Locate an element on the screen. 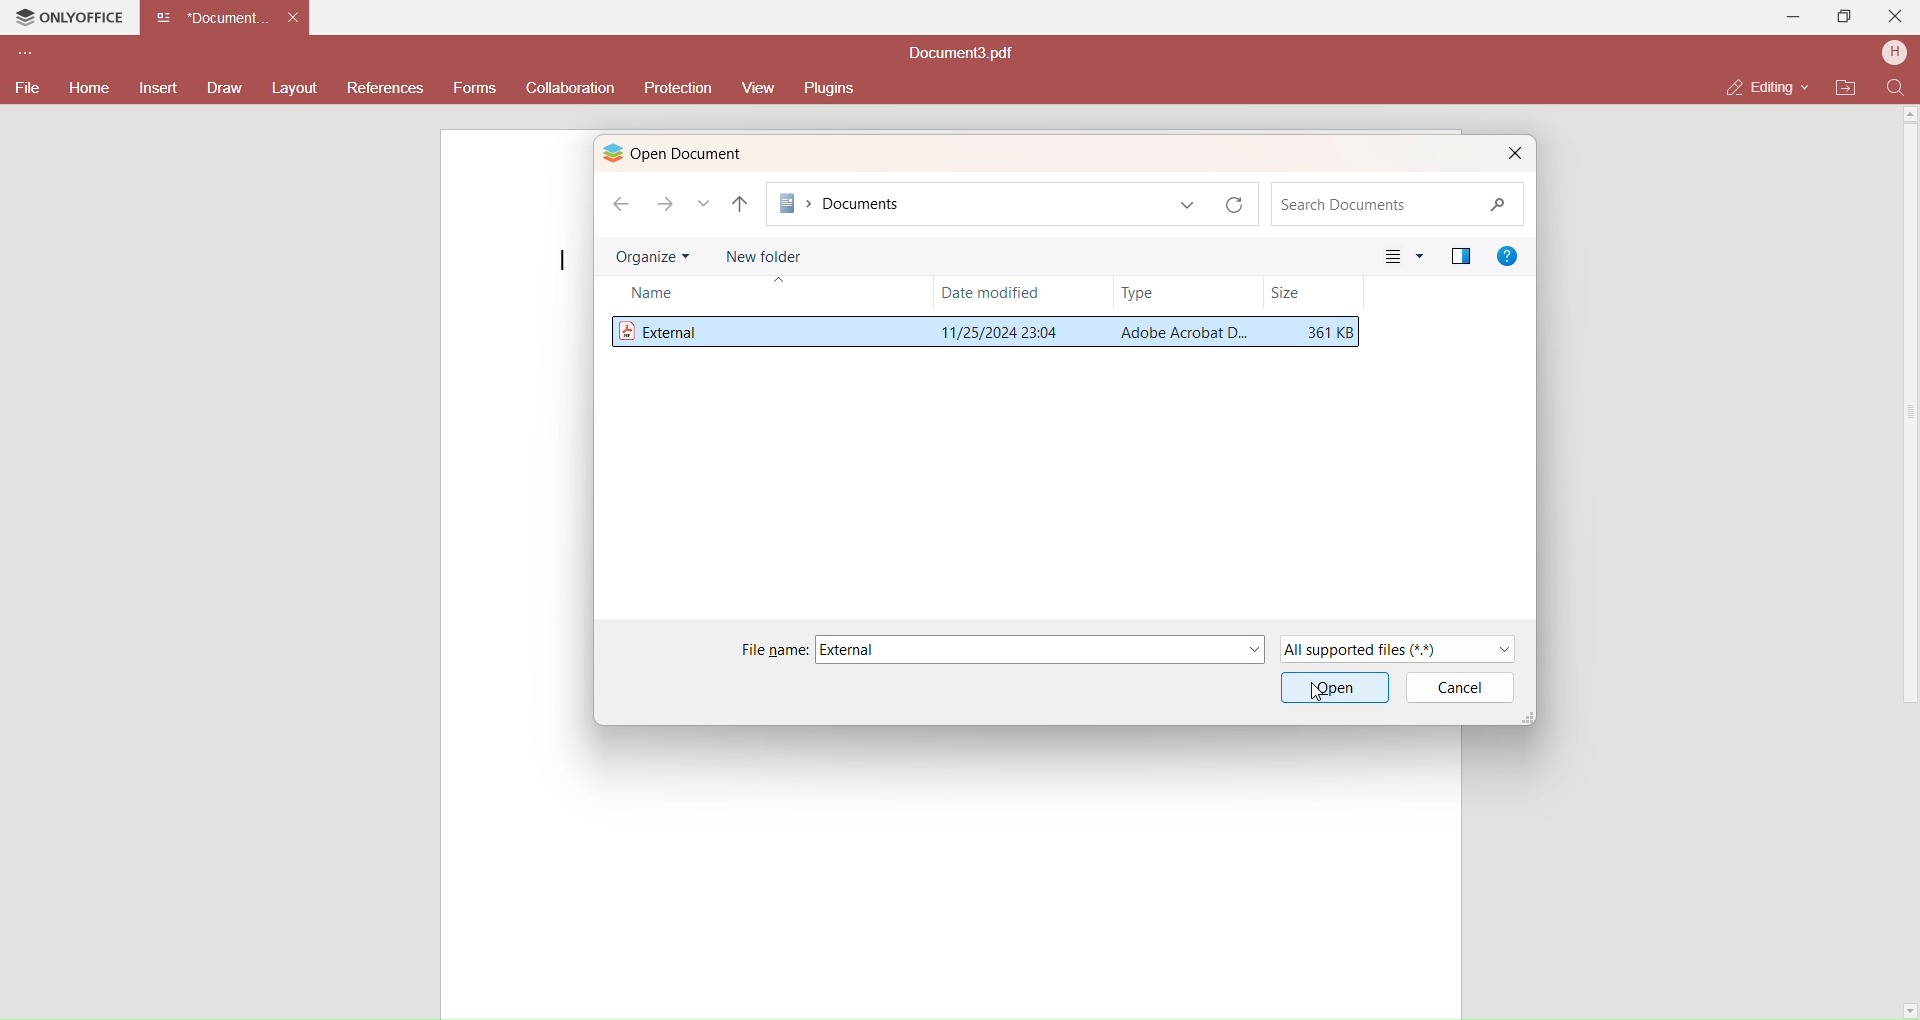  Insert is located at coordinates (161, 89).